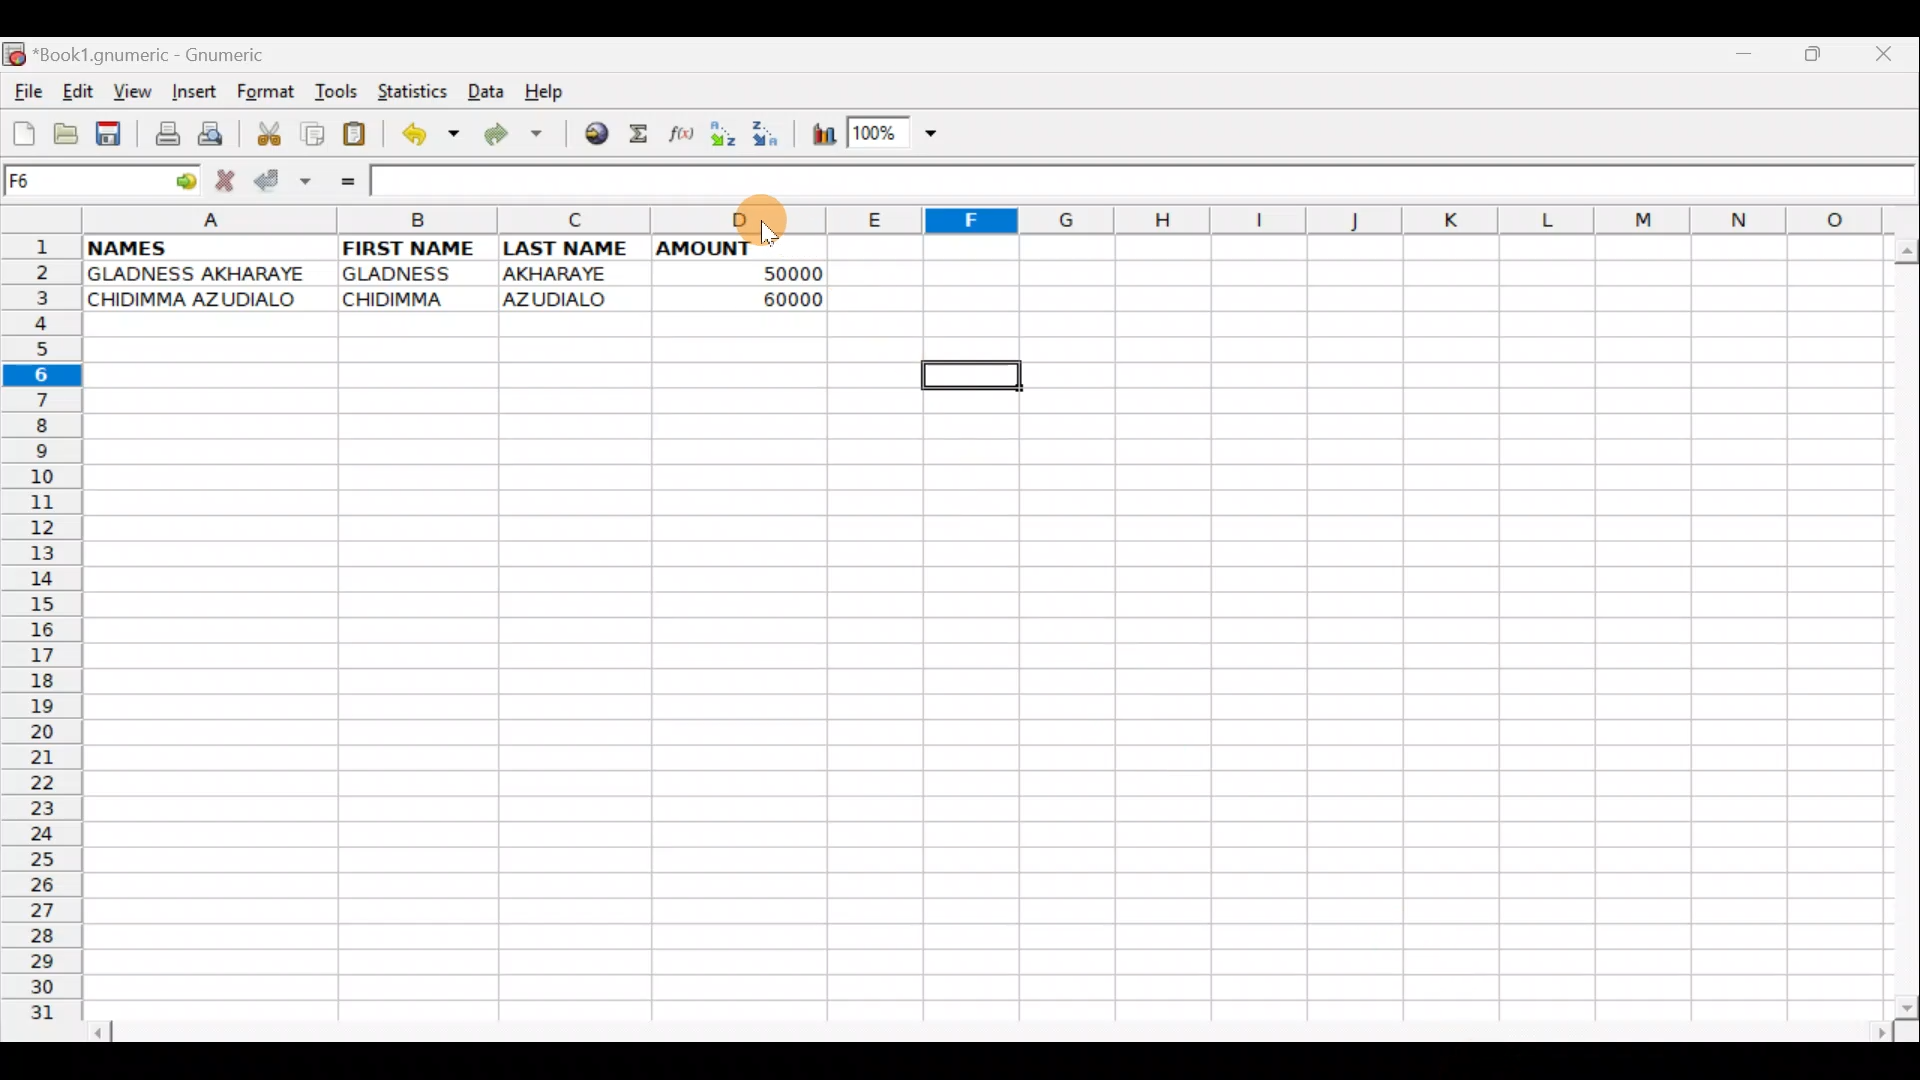 Image resolution: width=1920 pixels, height=1080 pixels. What do you see at coordinates (202, 300) in the screenshot?
I see `CHIDIMMA AZUDIALO` at bounding box center [202, 300].